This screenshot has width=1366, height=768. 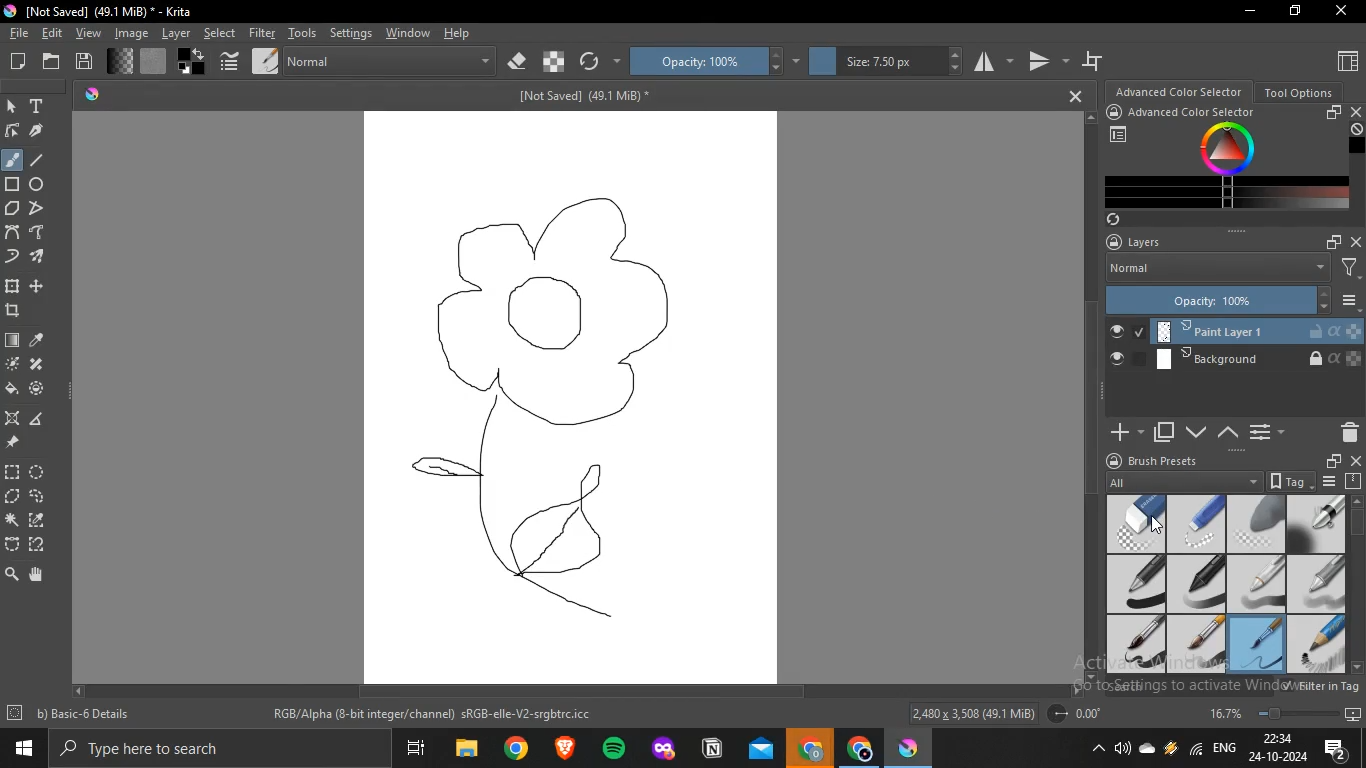 What do you see at coordinates (860, 748) in the screenshot?
I see `Application` at bounding box center [860, 748].